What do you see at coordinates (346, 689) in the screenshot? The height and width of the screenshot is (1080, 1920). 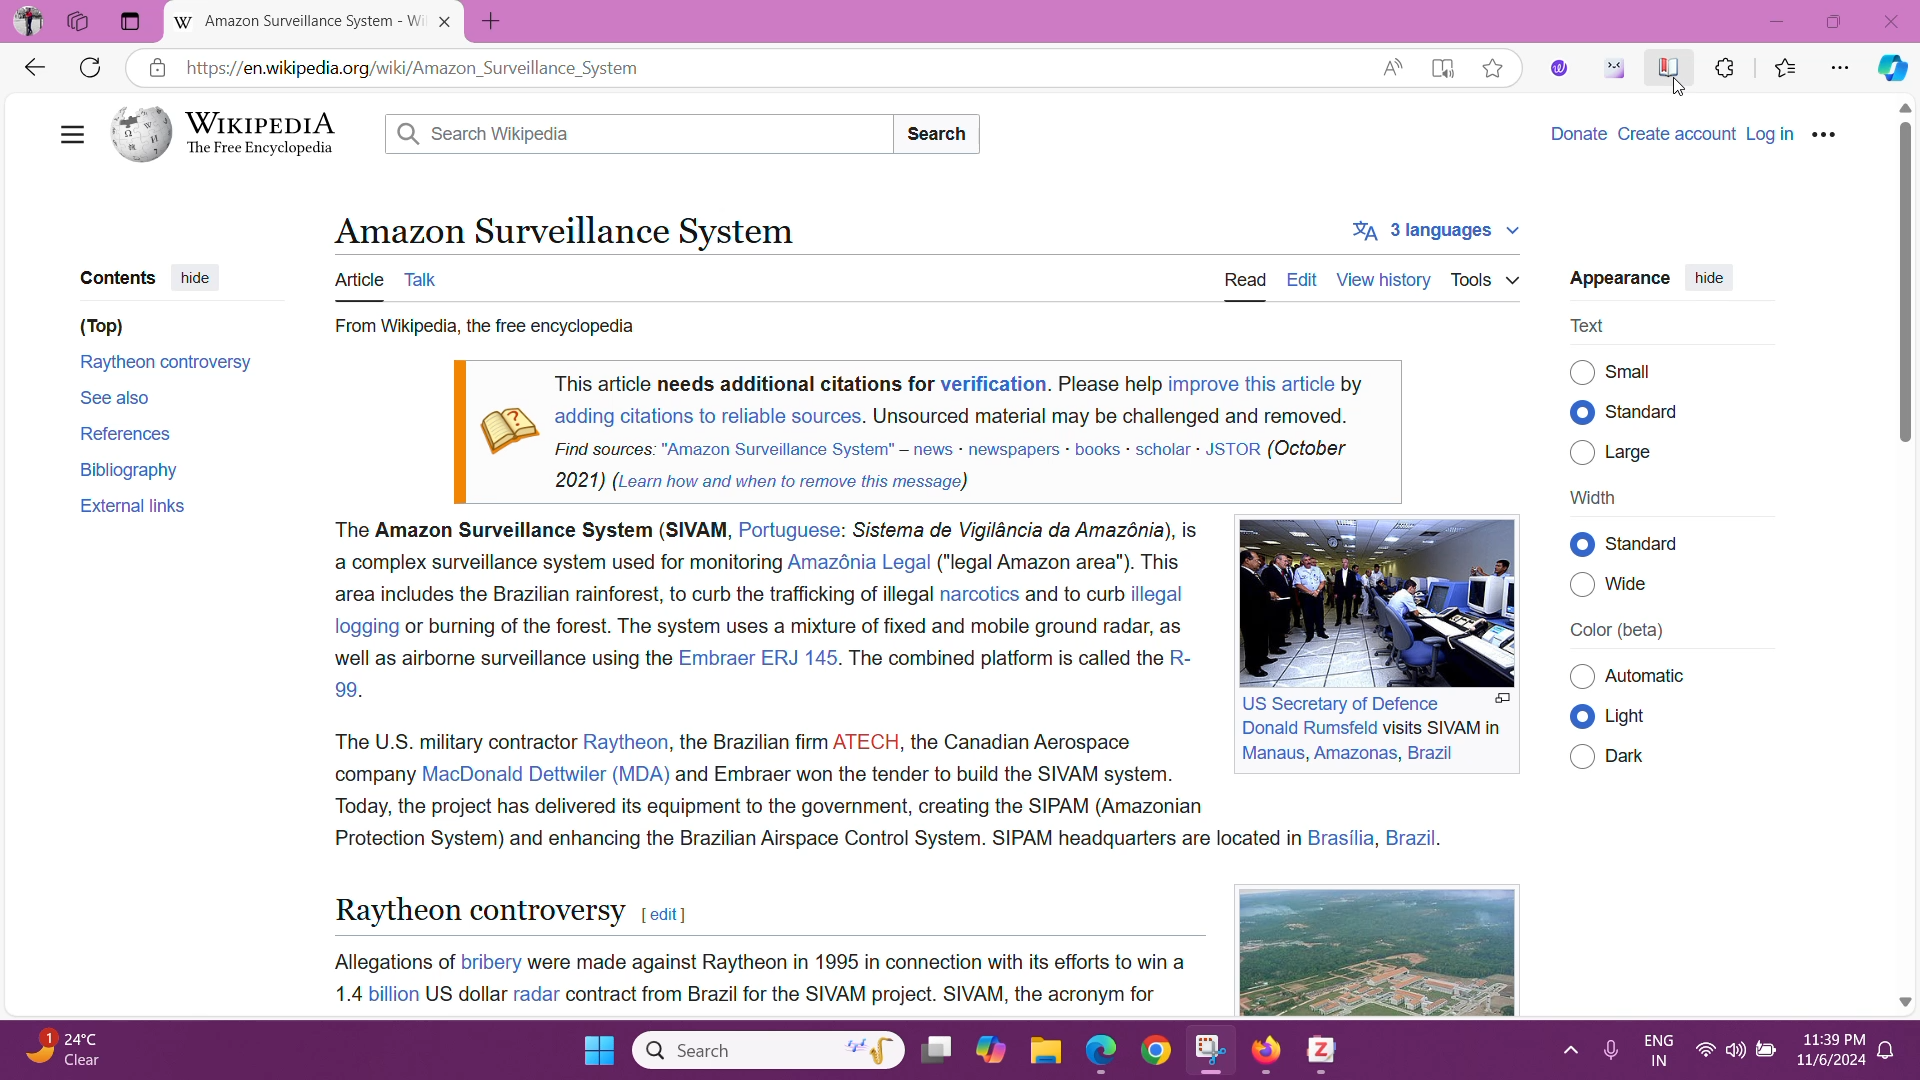 I see `99` at bounding box center [346, 689].